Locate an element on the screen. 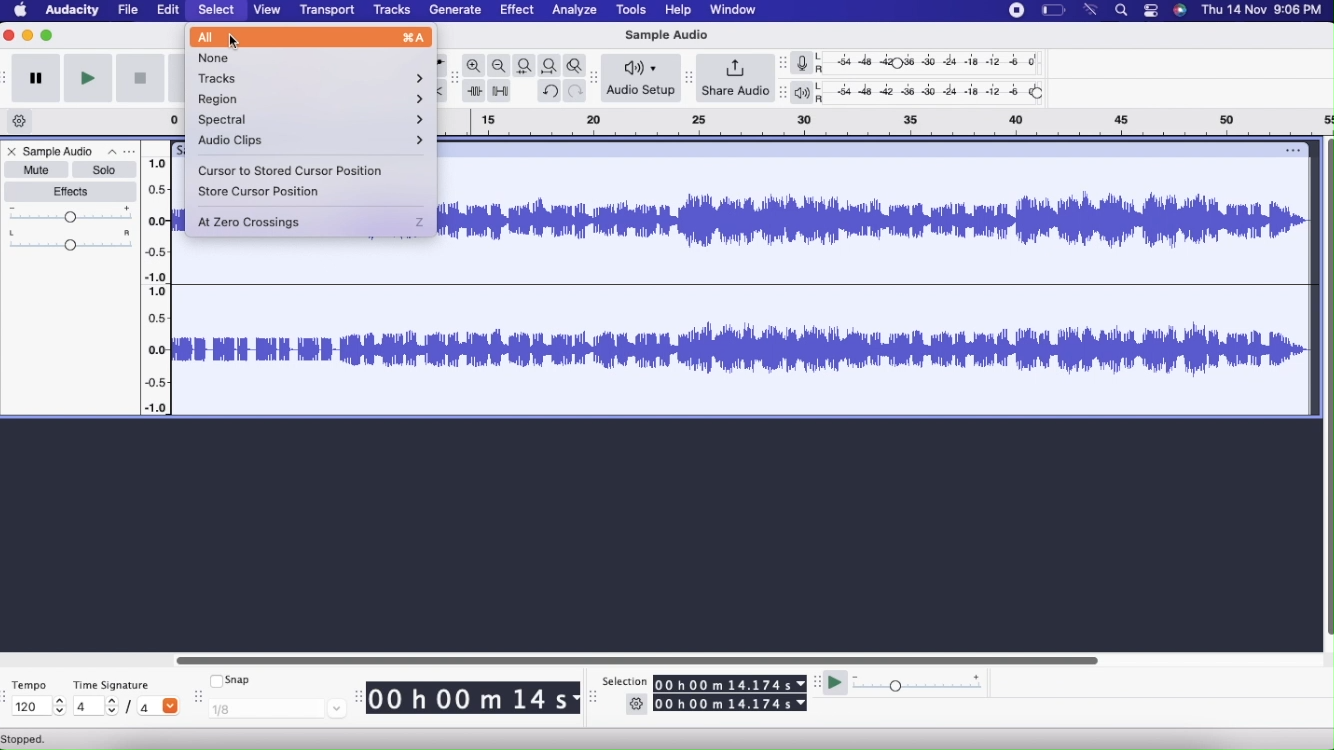 Image resolution: width=1334 pixels, height=750 pixels. Recording level is located at coordinates (935, 61).